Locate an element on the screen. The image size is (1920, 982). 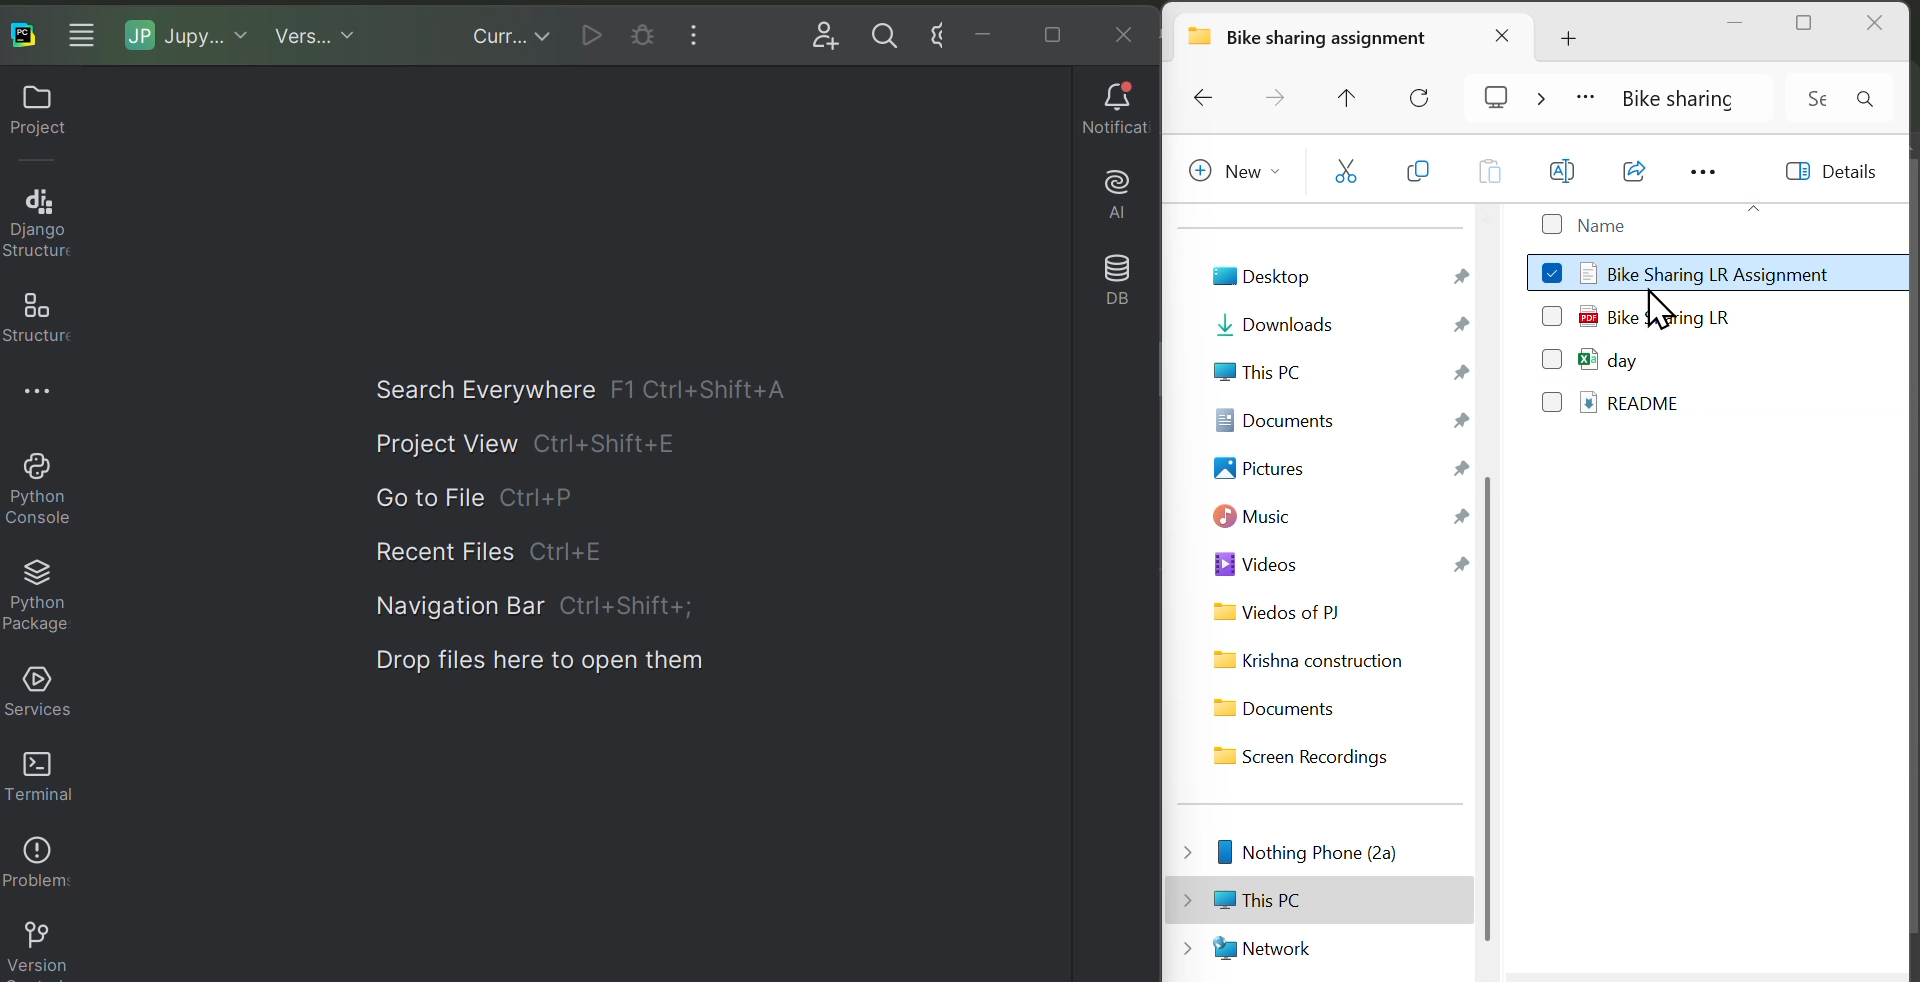
Current files is located at coordinates (507, 34).